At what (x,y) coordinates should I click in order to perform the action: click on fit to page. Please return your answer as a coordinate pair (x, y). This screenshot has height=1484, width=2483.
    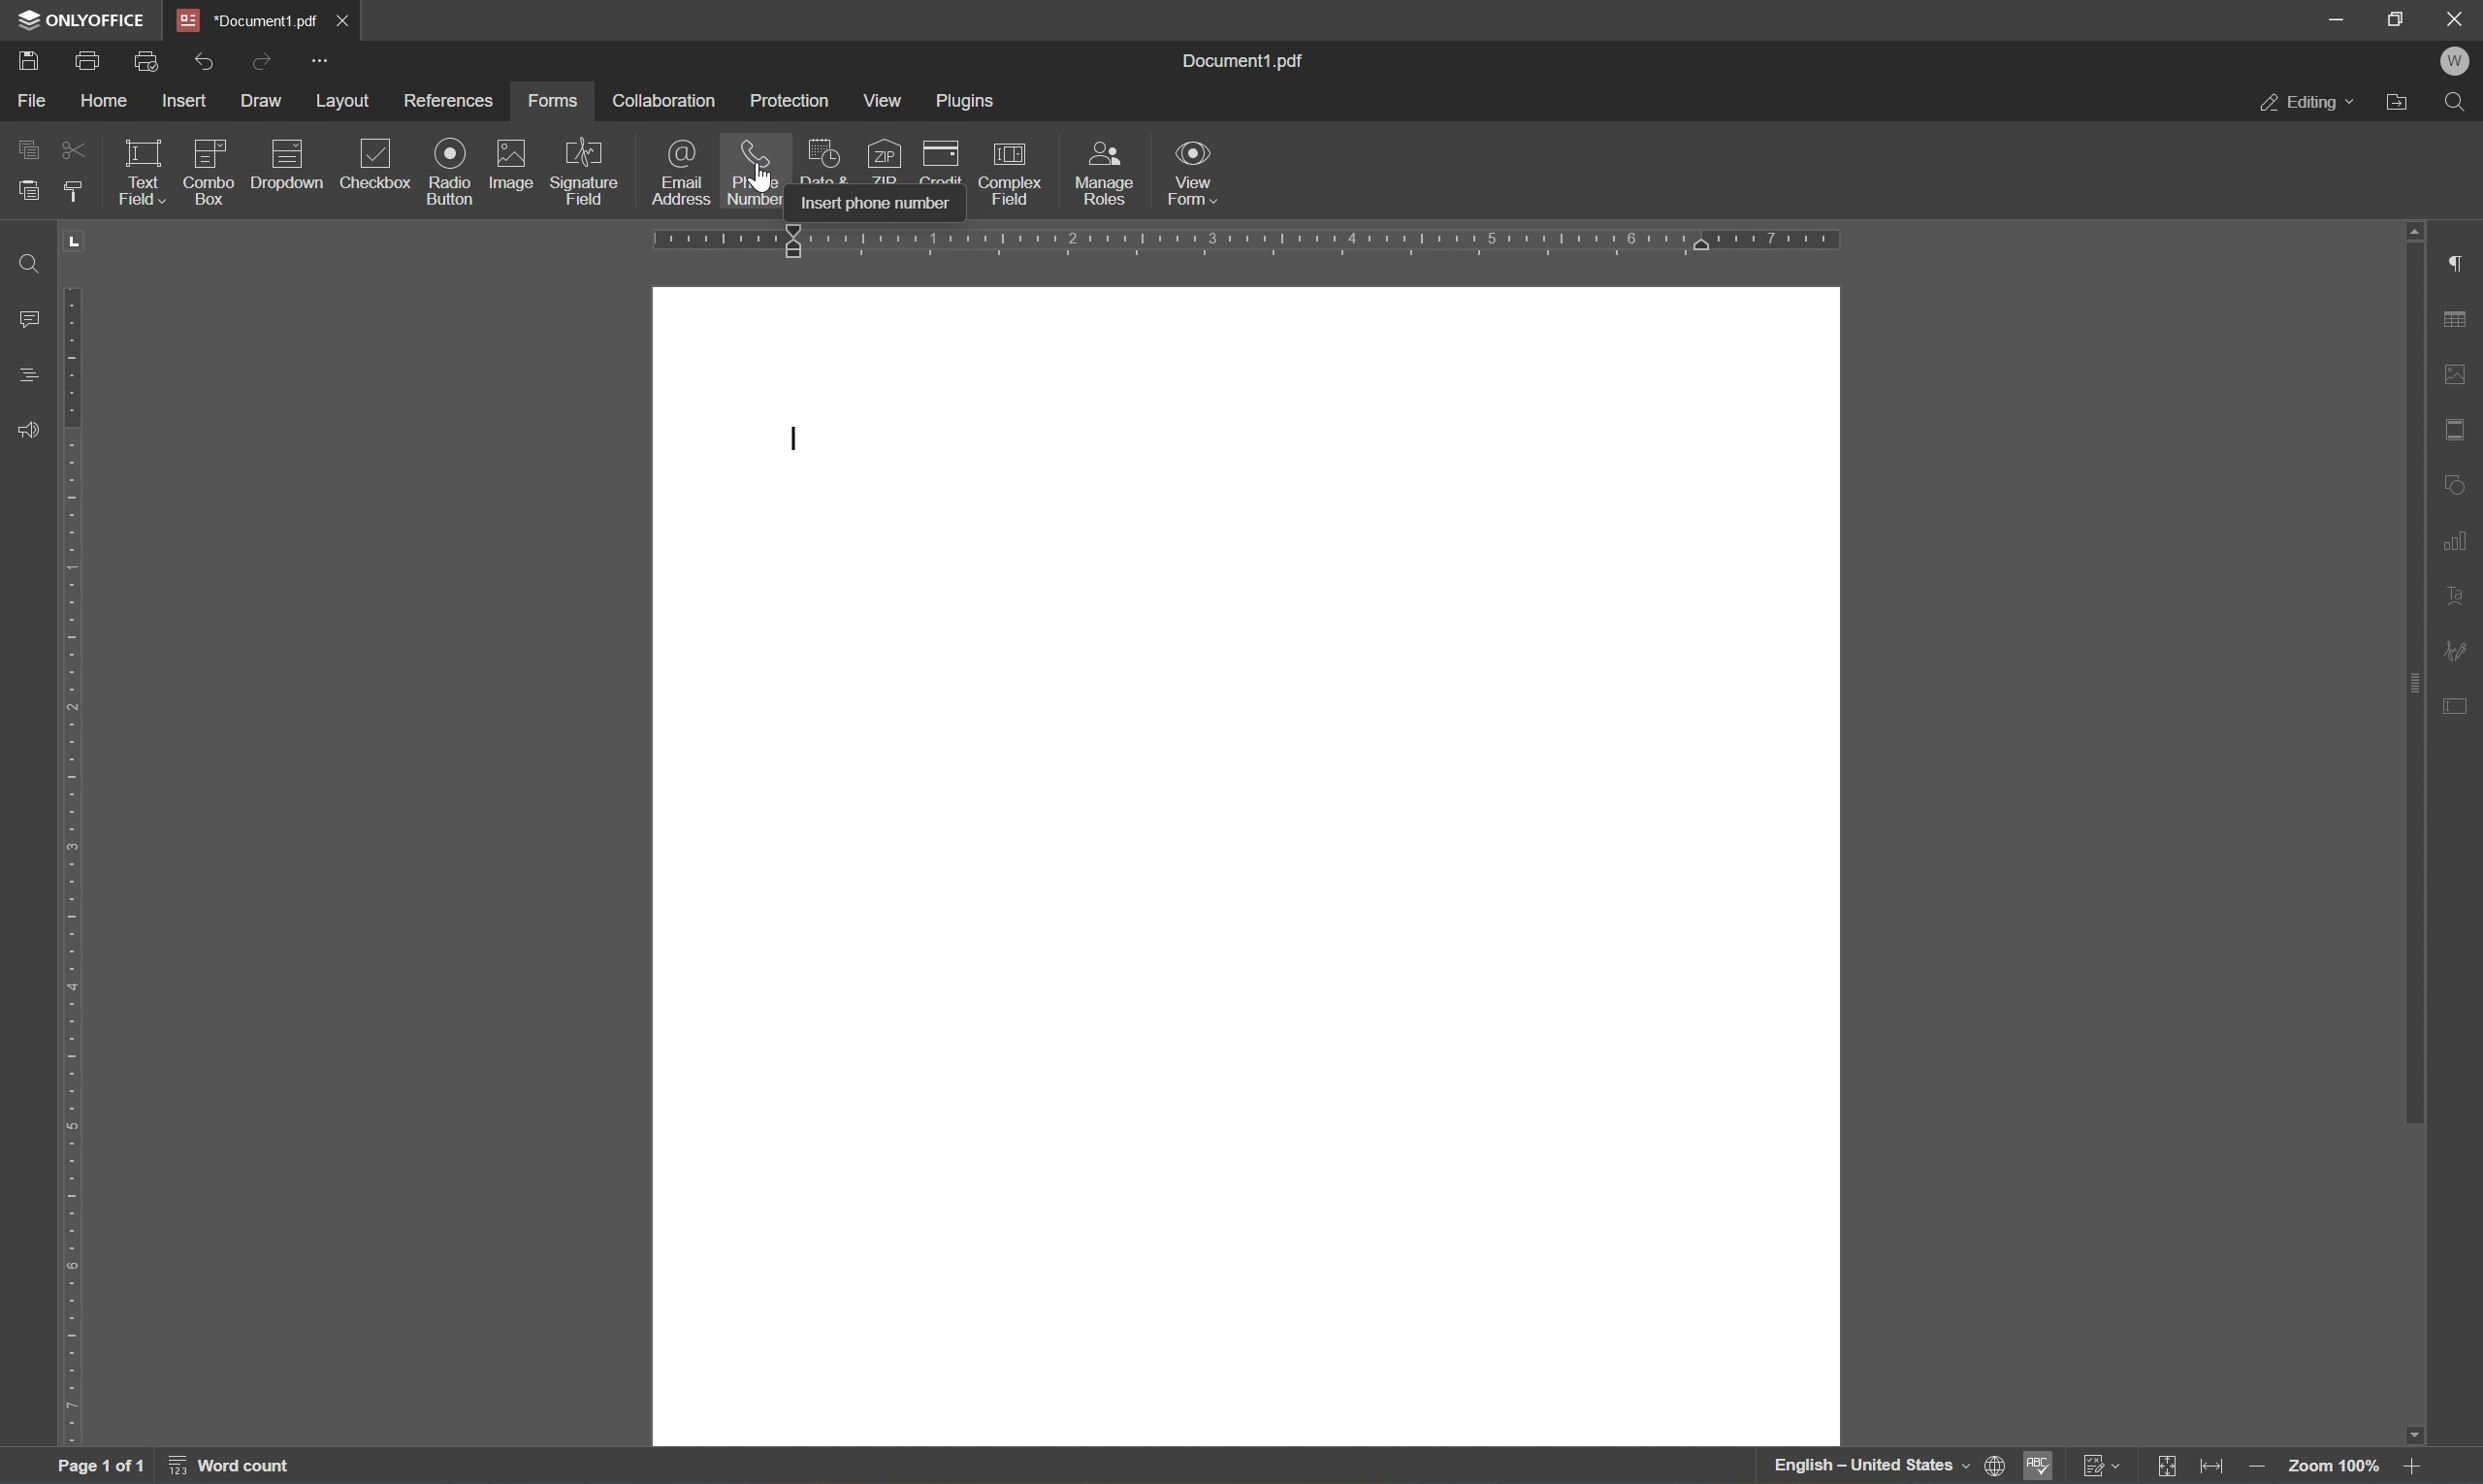
    Looking at the image, I should click on (2174, 1466).